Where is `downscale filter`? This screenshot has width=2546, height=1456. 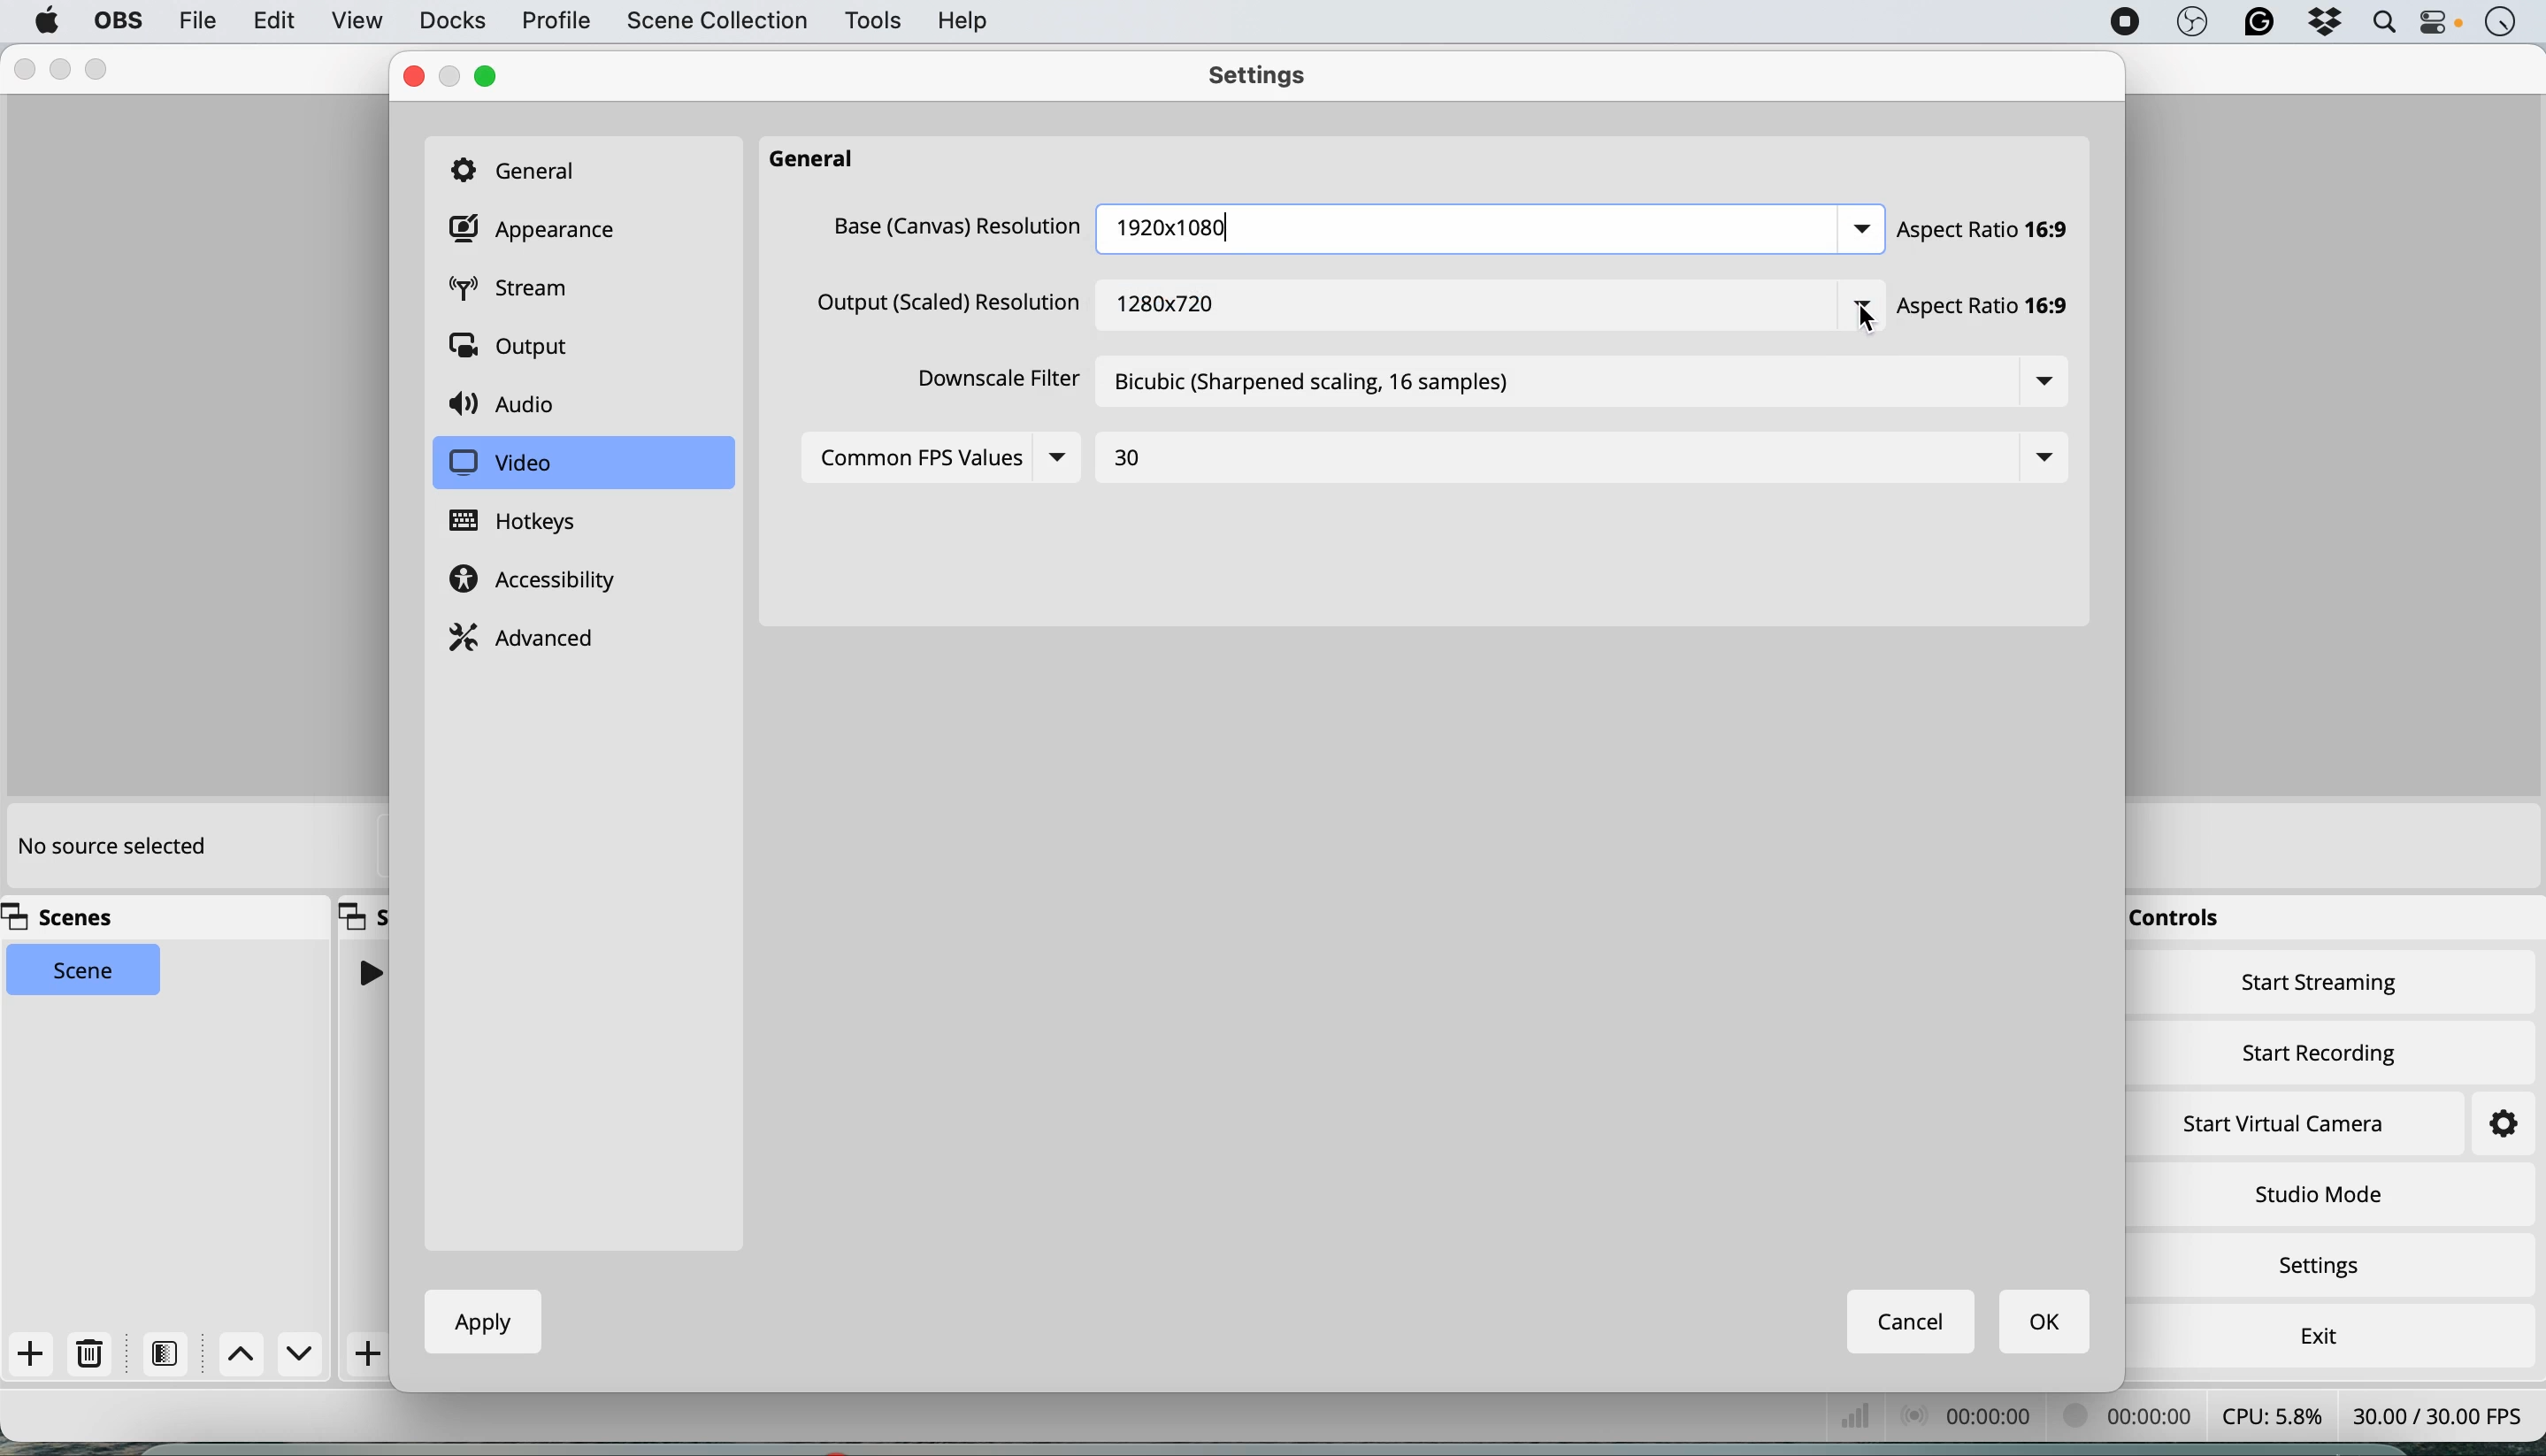 downscale filter is located at coordinates (990, 384).